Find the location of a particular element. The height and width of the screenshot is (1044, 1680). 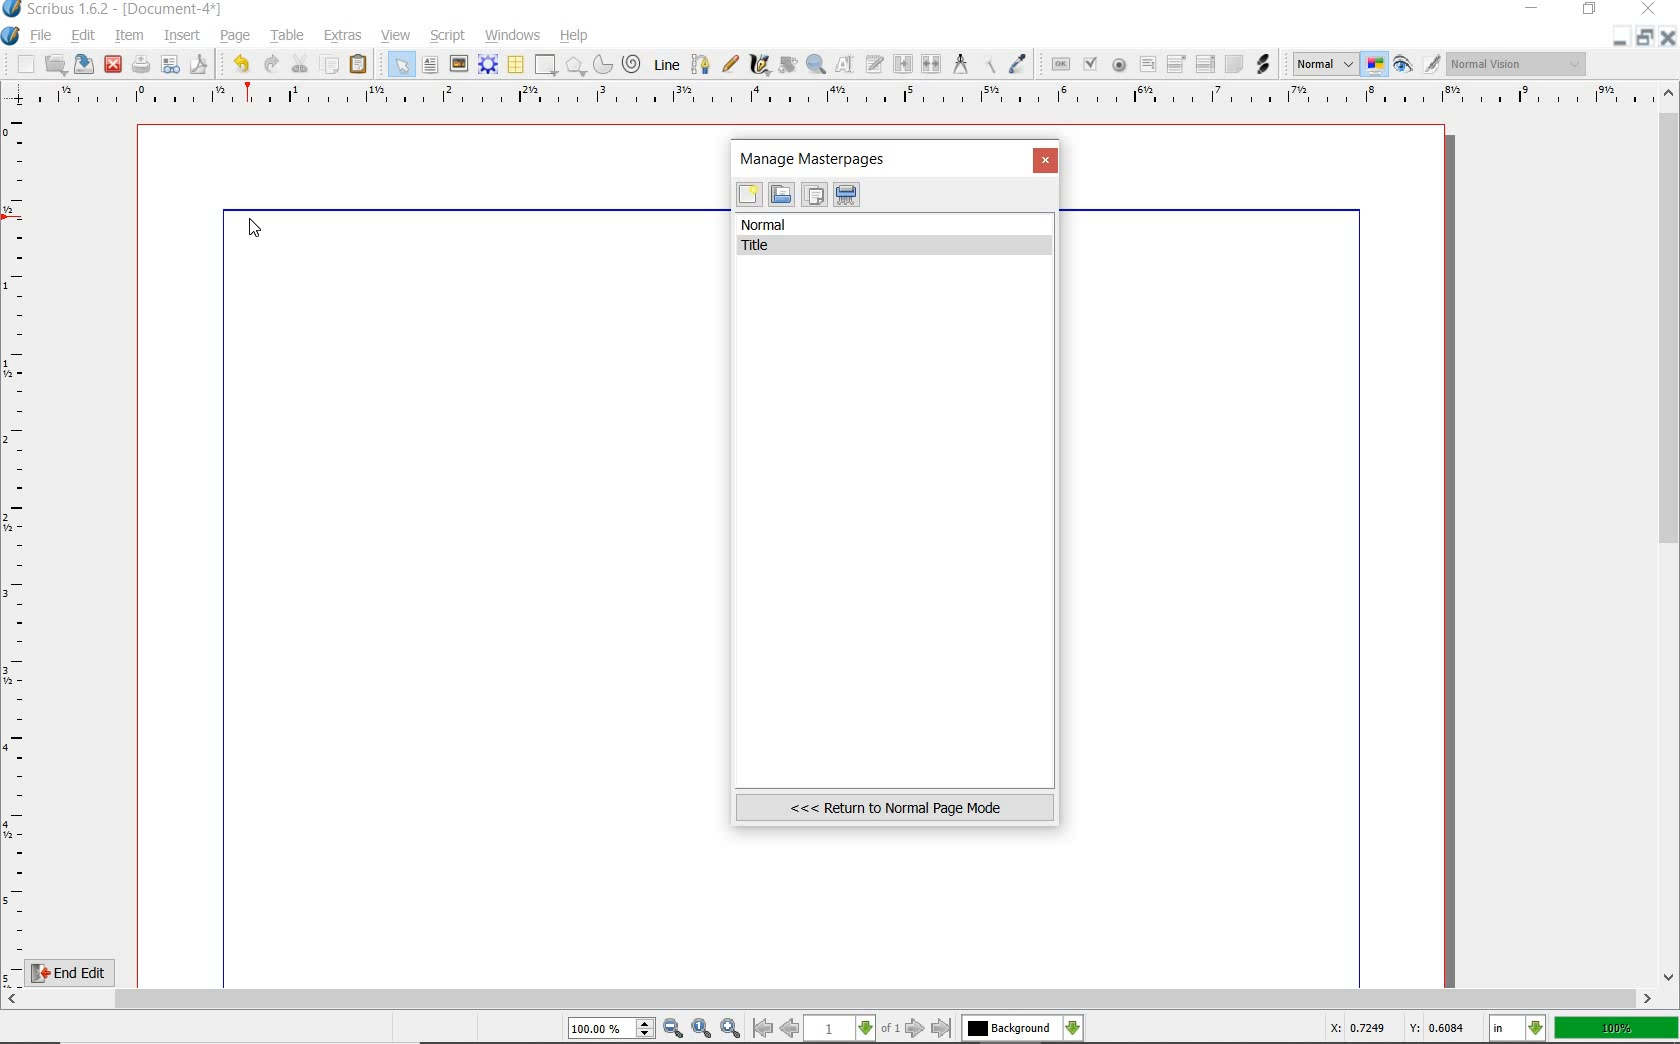

restore is located at coordinates (1648, 38).